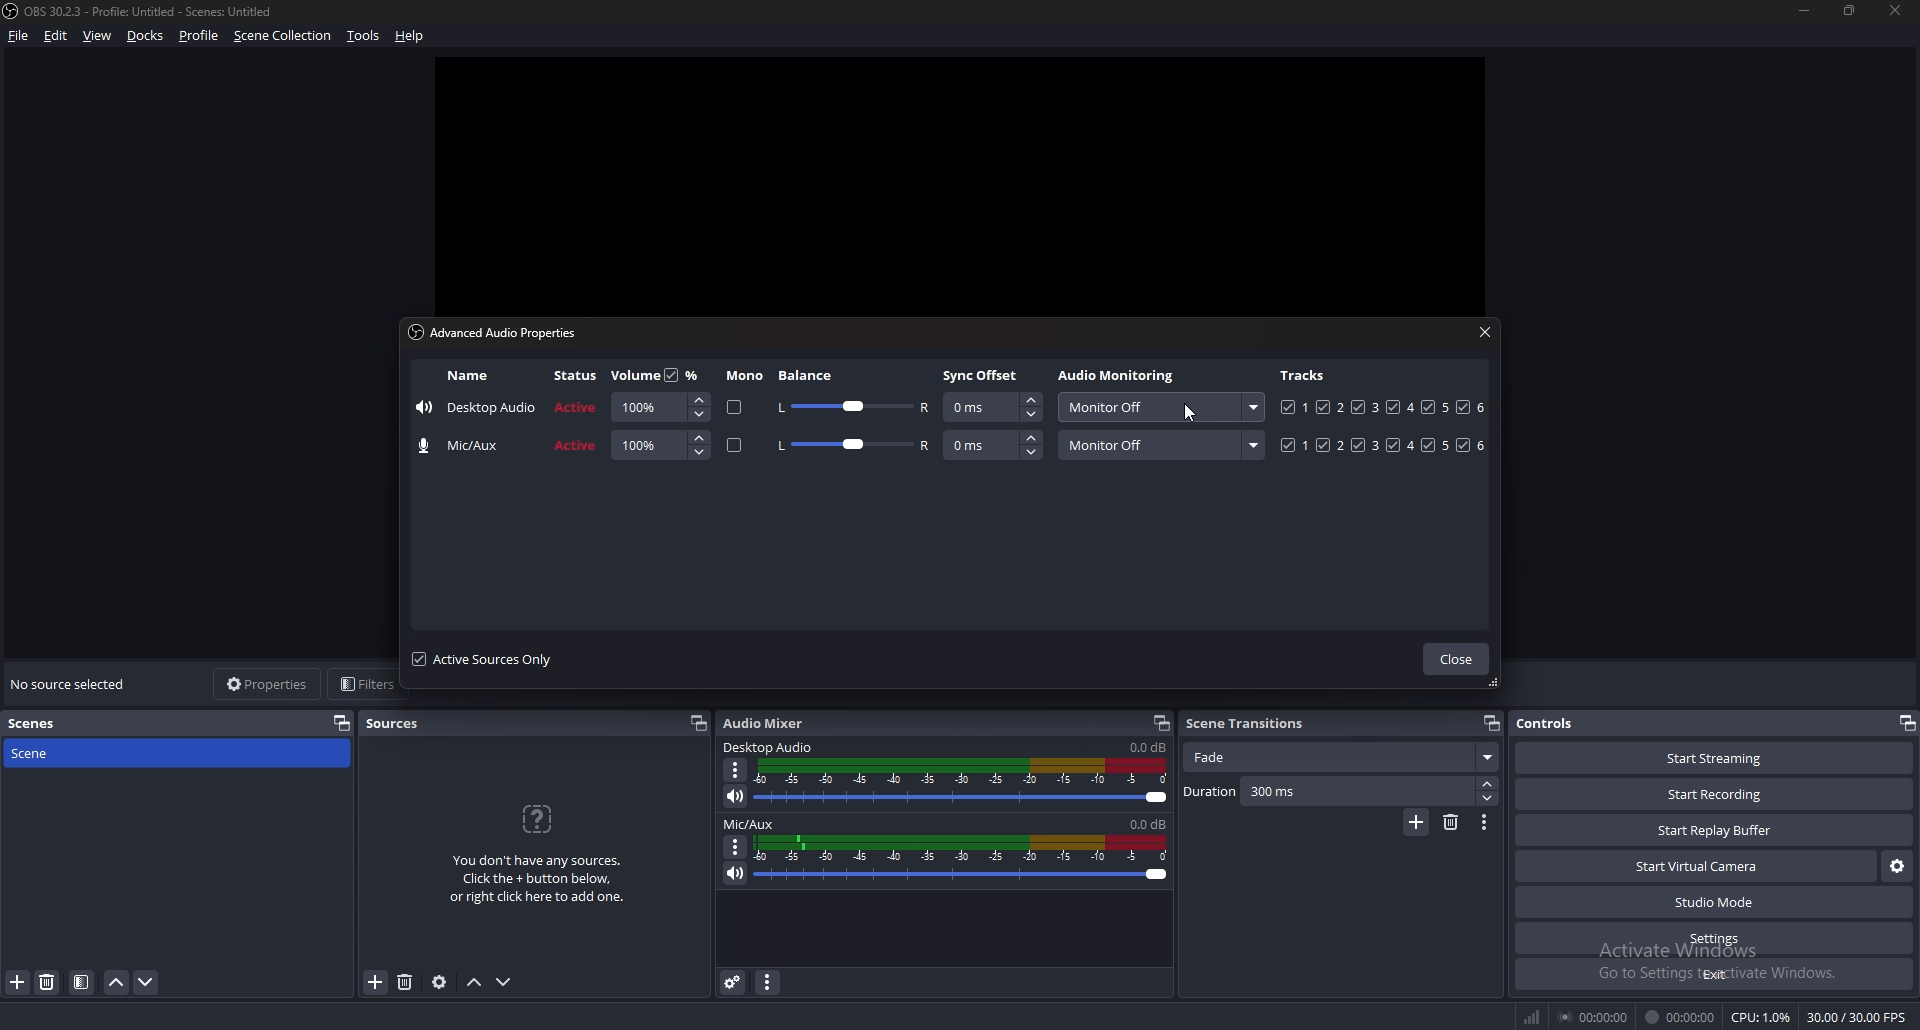  What do you see at coordinates (410, 36) in the screenshot?
I see `help` at bounding box center [410, 36].